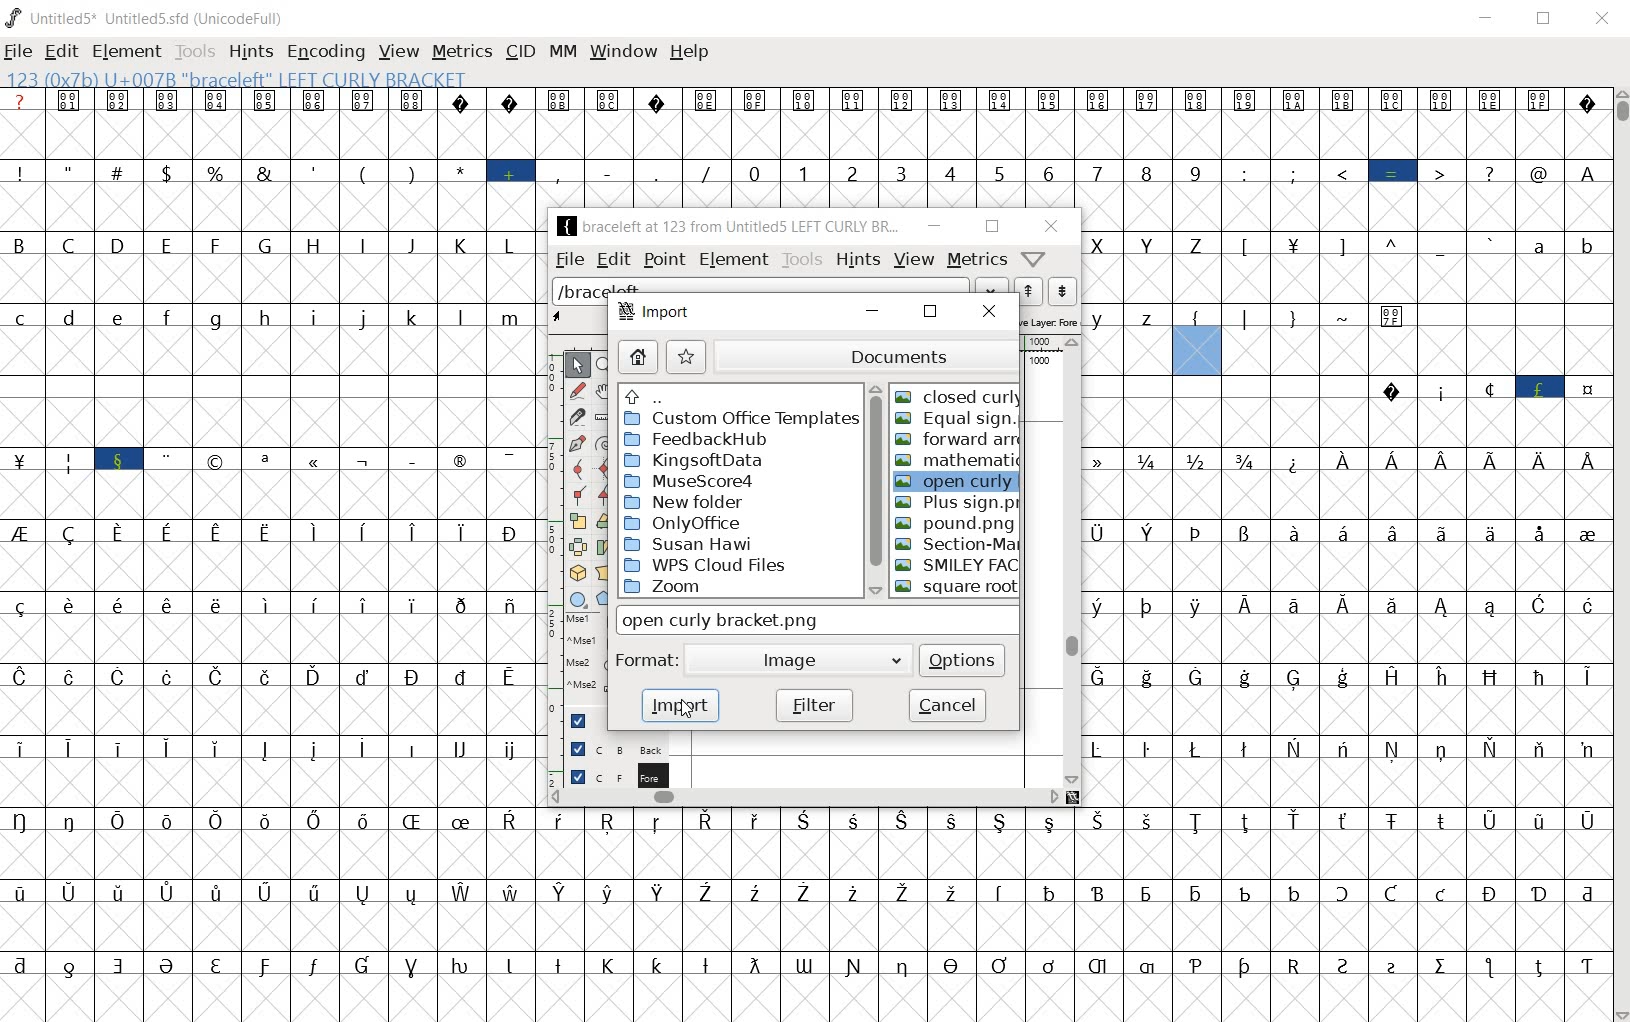 Image resolution: width=1630 pixels, height=1022 pixels. I want to click on format, so click(644, 660).